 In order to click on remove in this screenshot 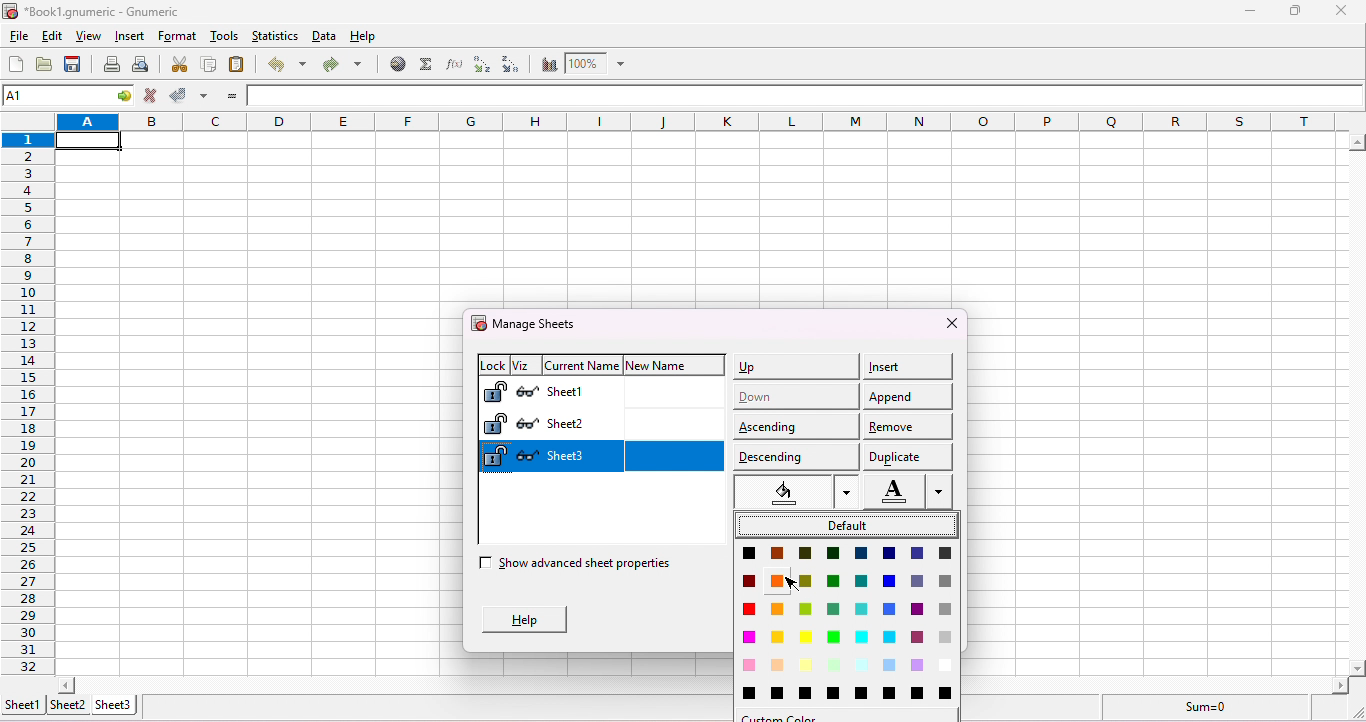, I will do `click(911, 424)`.